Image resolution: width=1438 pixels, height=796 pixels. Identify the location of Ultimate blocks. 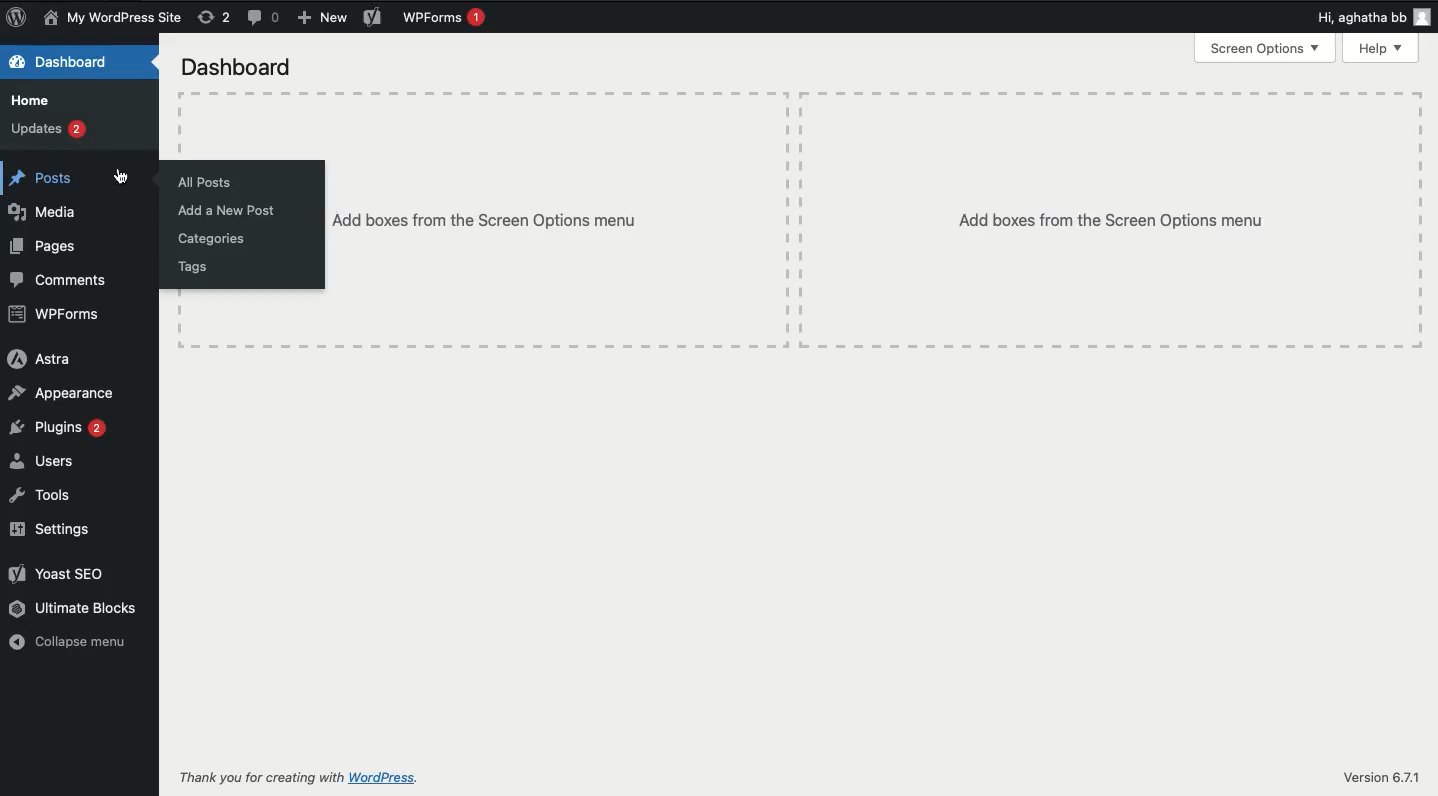
(76, 609).